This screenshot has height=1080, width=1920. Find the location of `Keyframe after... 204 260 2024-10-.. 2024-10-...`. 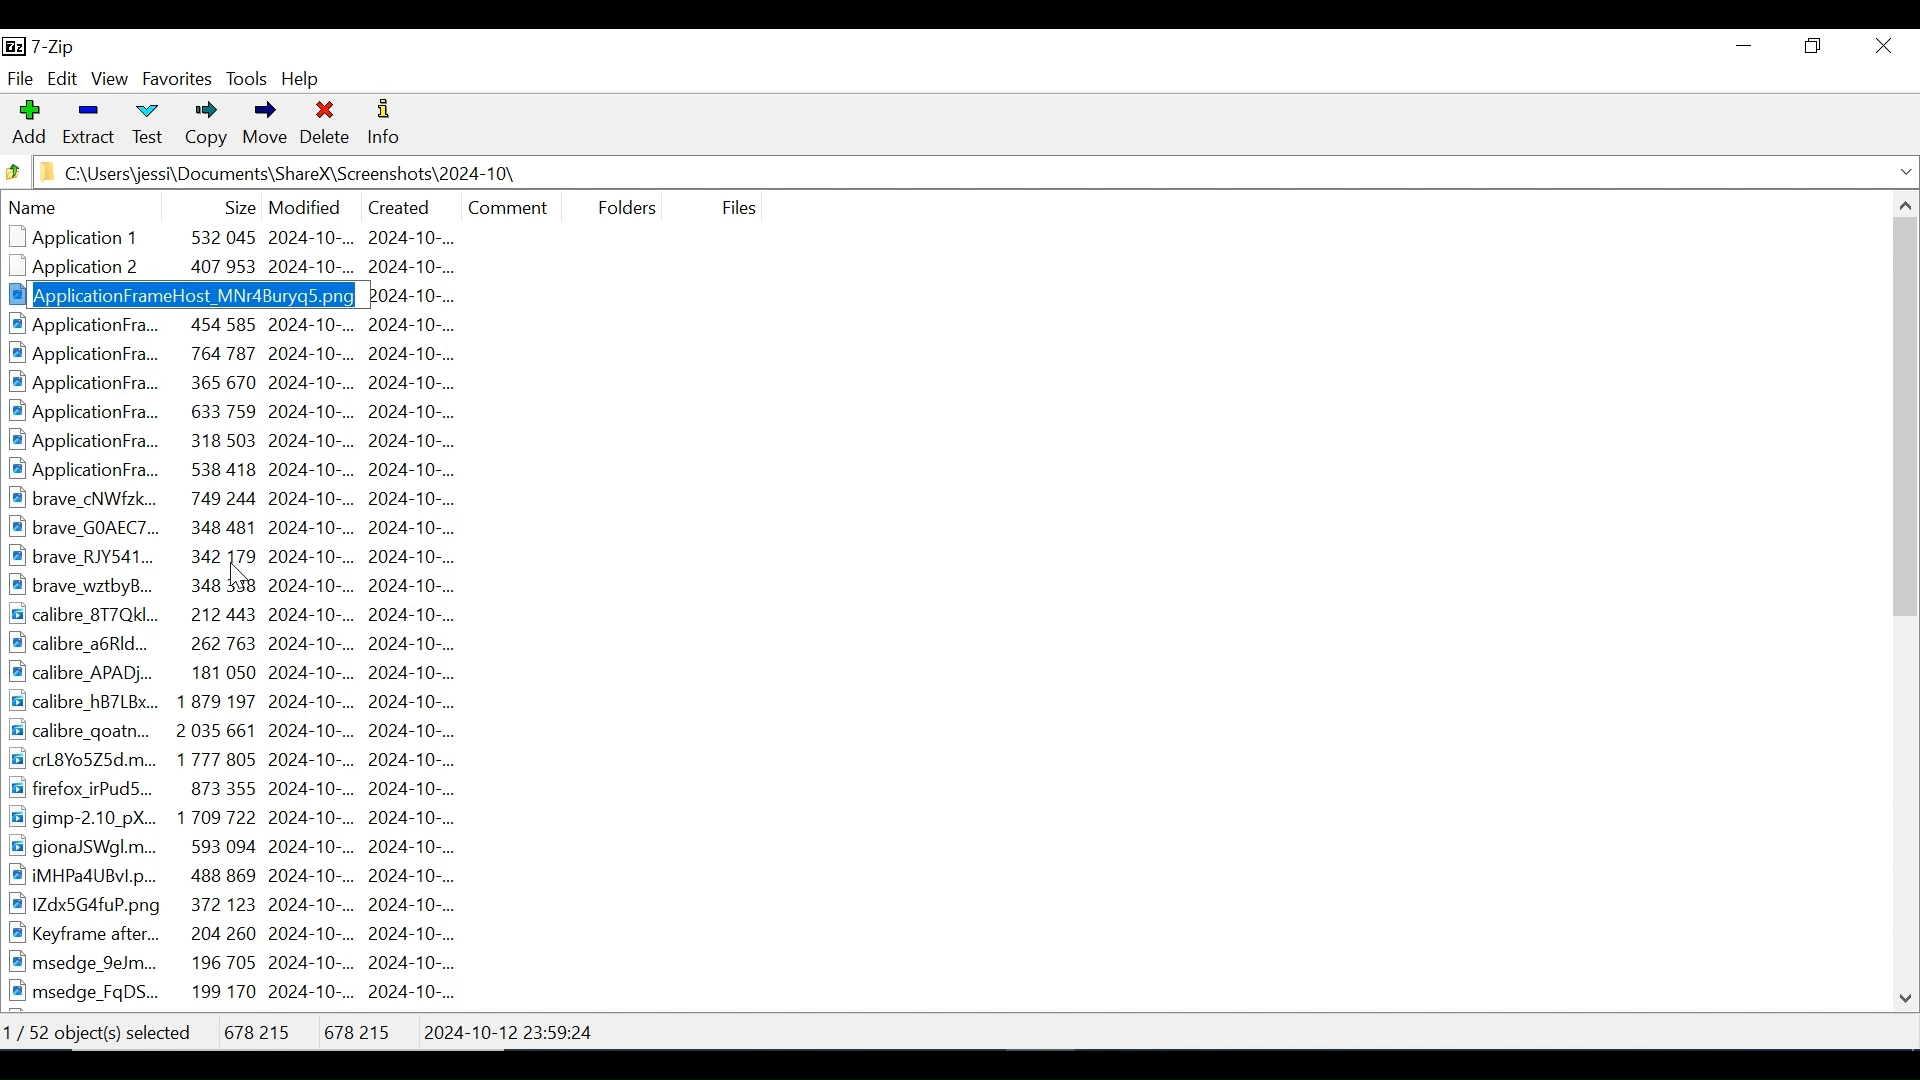

Keyframe after... 204 260 2024-10-.. 2024-10-... is located at coordinates (245, 933).